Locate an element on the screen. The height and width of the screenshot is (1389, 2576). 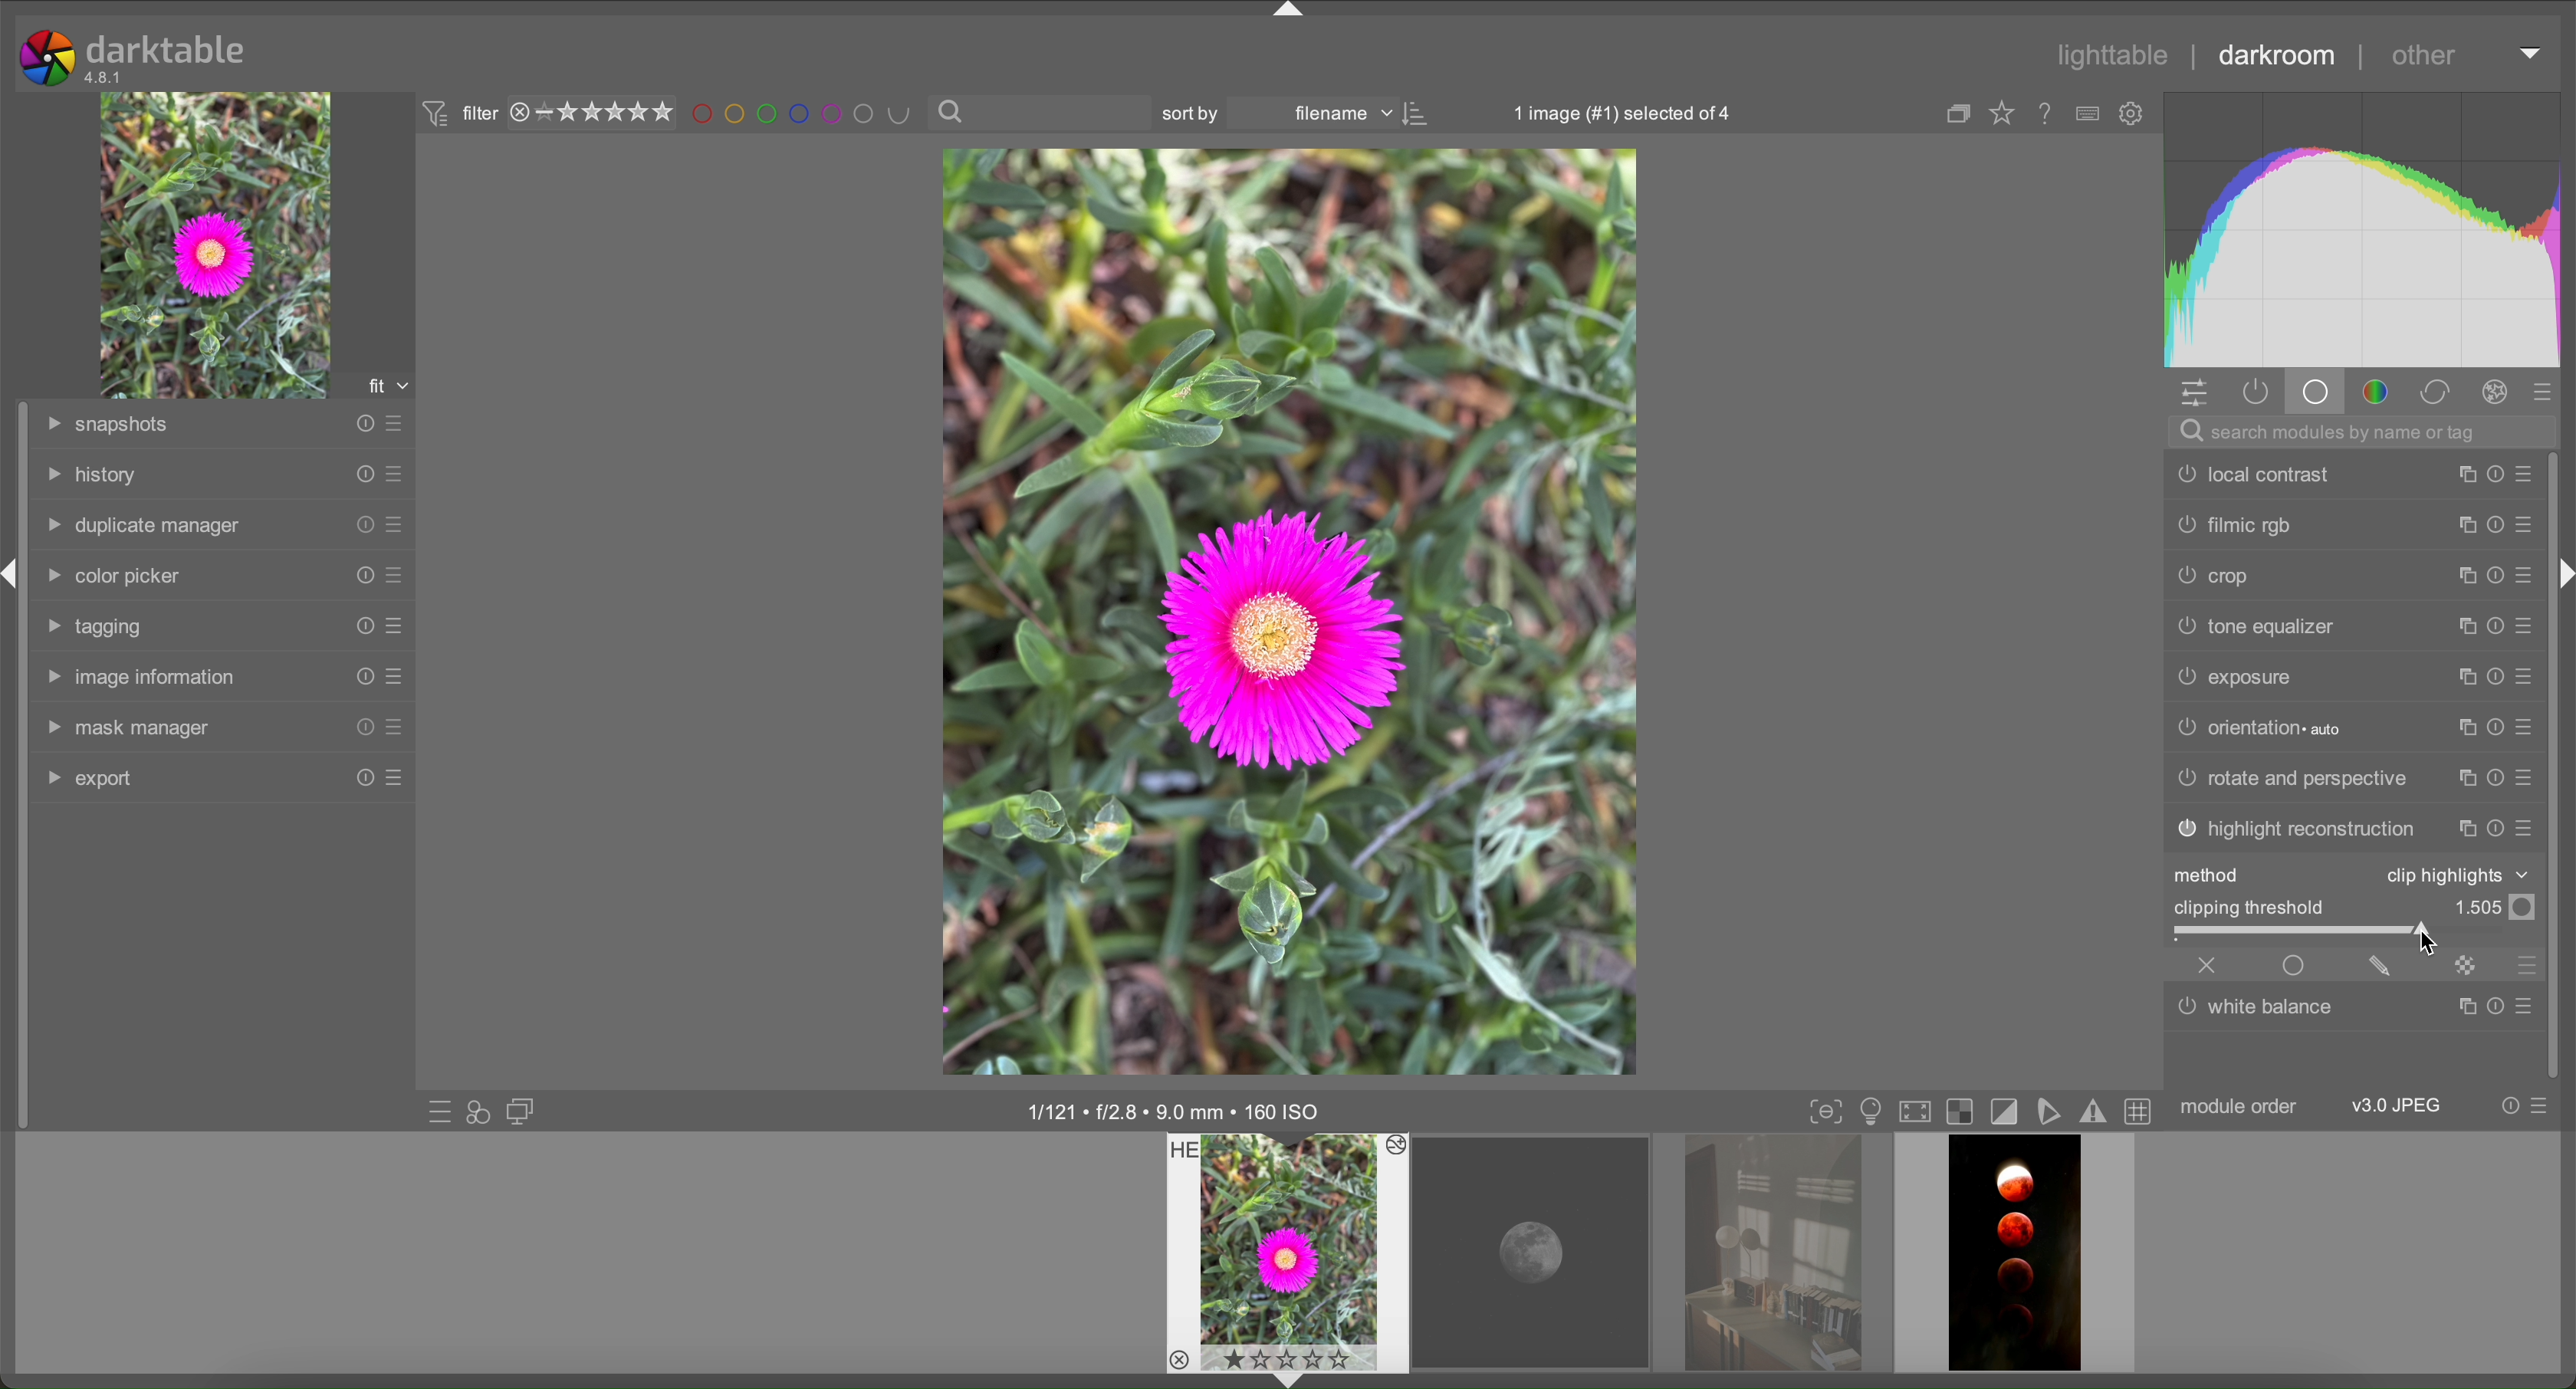
copy is located at coordinates (2465, 829).